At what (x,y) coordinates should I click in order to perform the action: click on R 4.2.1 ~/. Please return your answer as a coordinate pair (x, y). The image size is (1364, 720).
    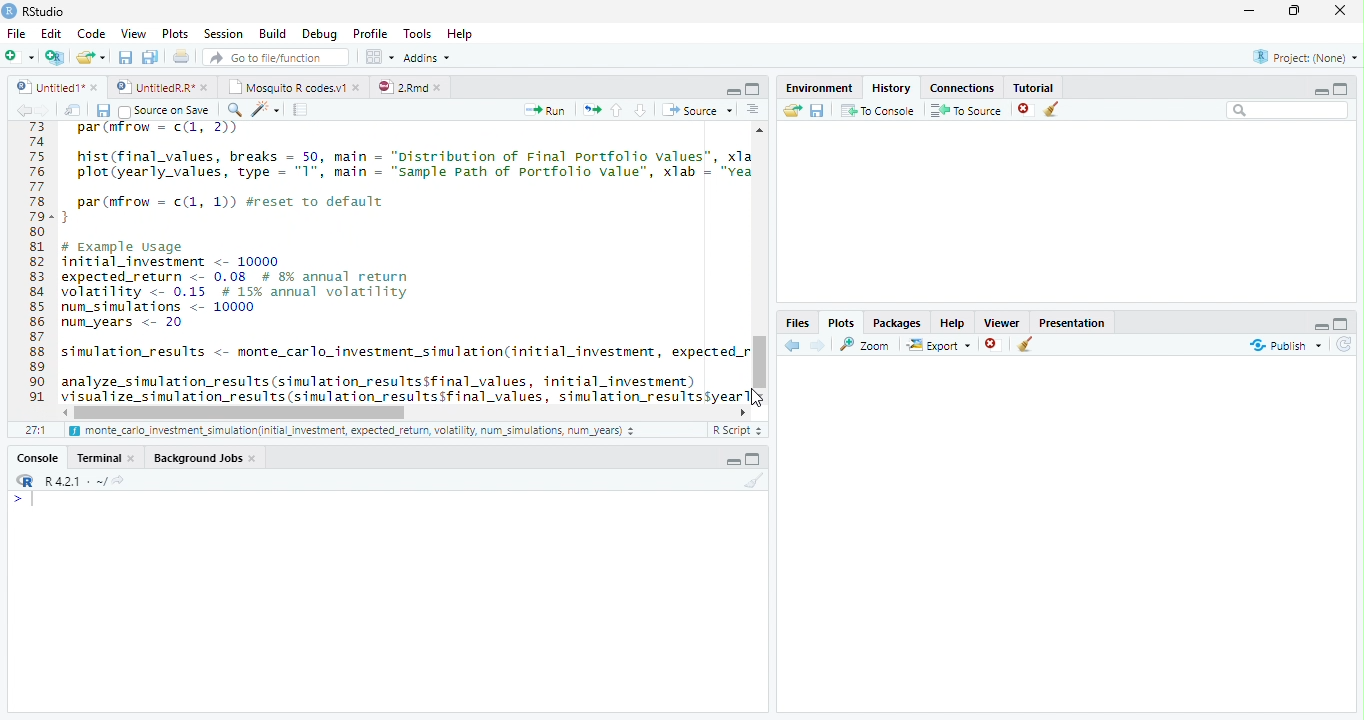
    Looking at the image, I should click on (67, 479).